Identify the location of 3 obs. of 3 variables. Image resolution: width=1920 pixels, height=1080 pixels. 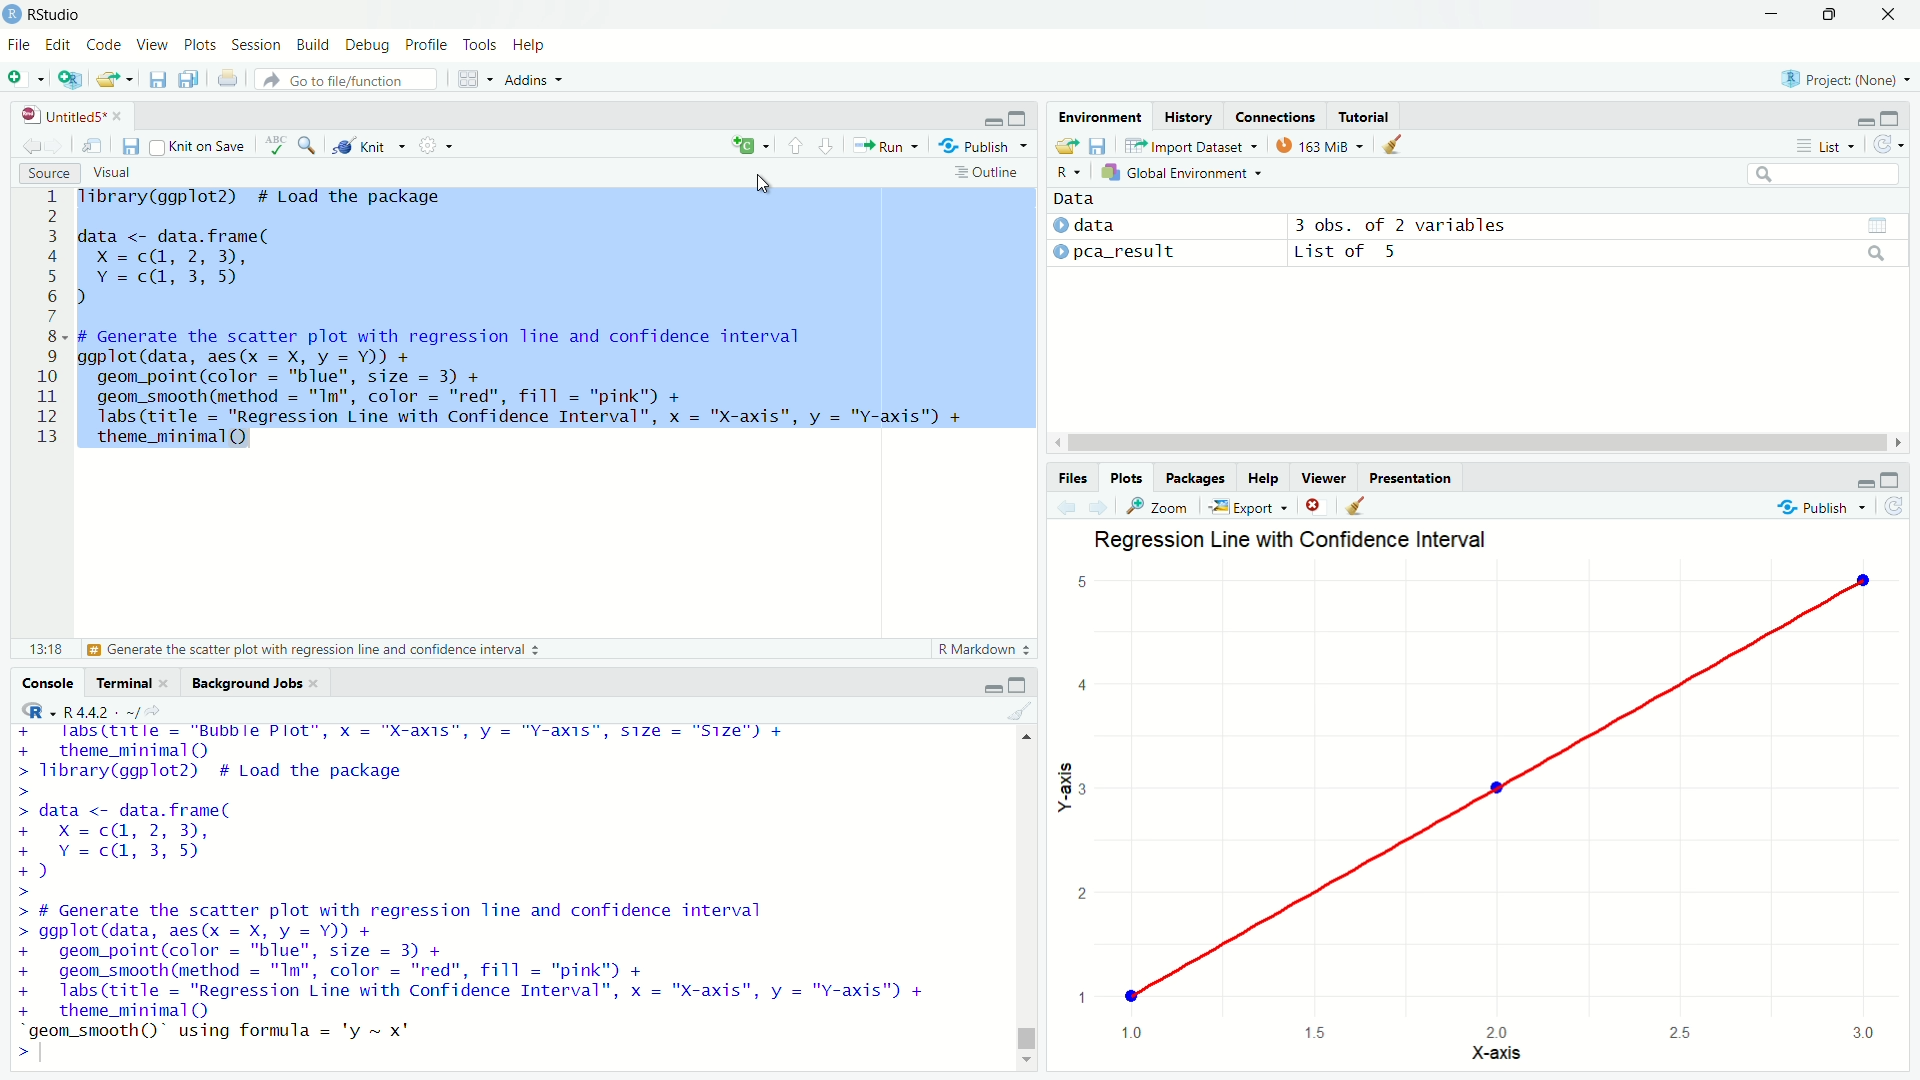
(1400, 225).